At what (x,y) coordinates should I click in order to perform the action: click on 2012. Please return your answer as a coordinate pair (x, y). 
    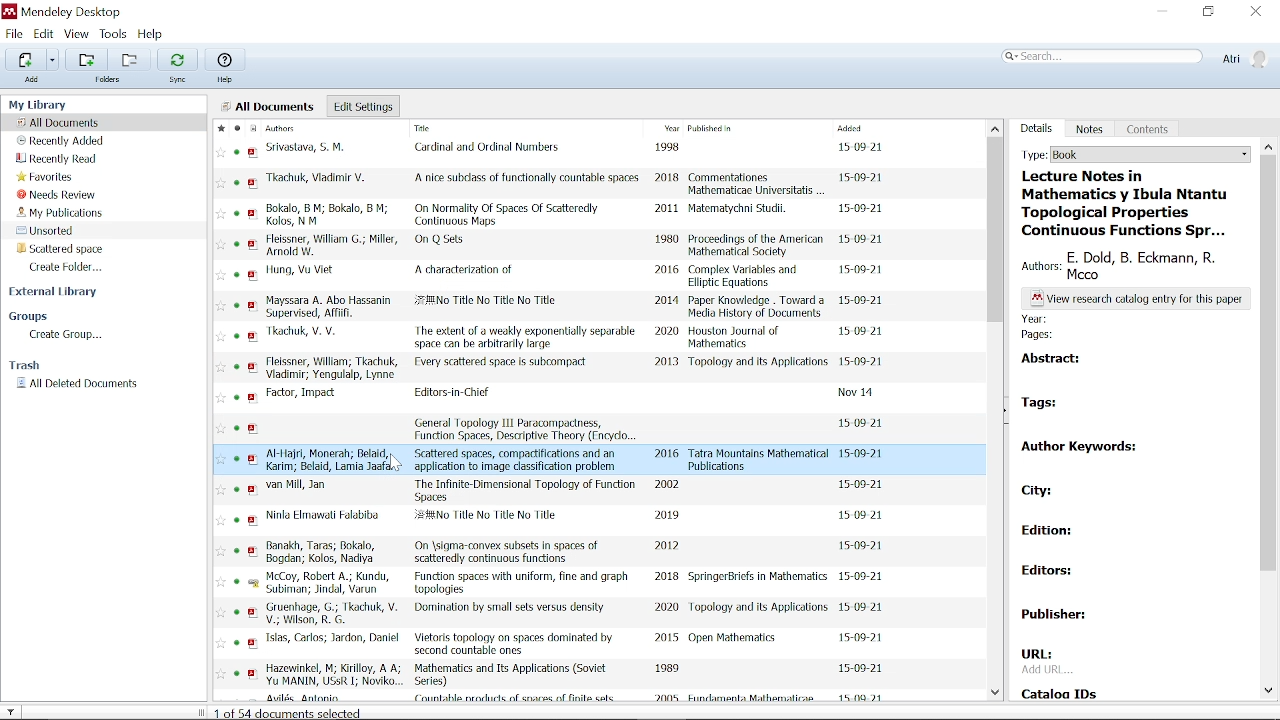
    Looking at the image, I should click on (666, 546).